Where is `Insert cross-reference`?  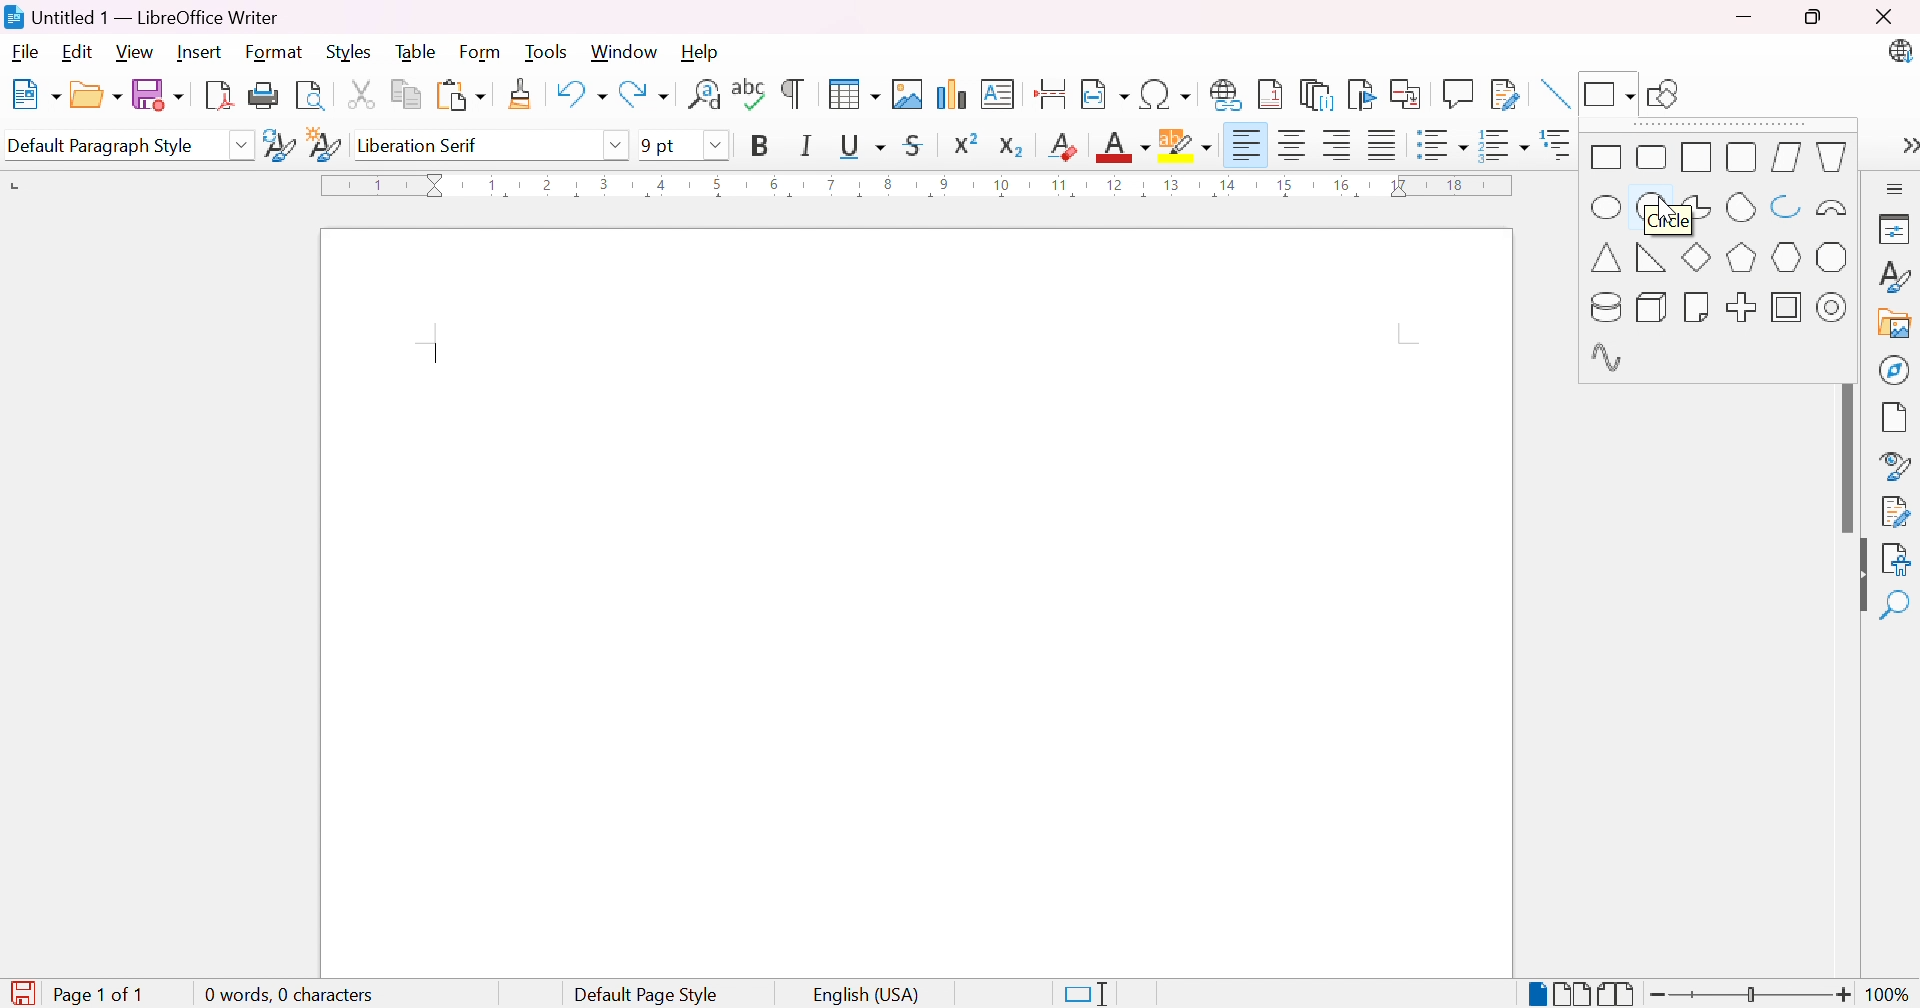
Insert cross-reference is located at coordinates (1409, 96).